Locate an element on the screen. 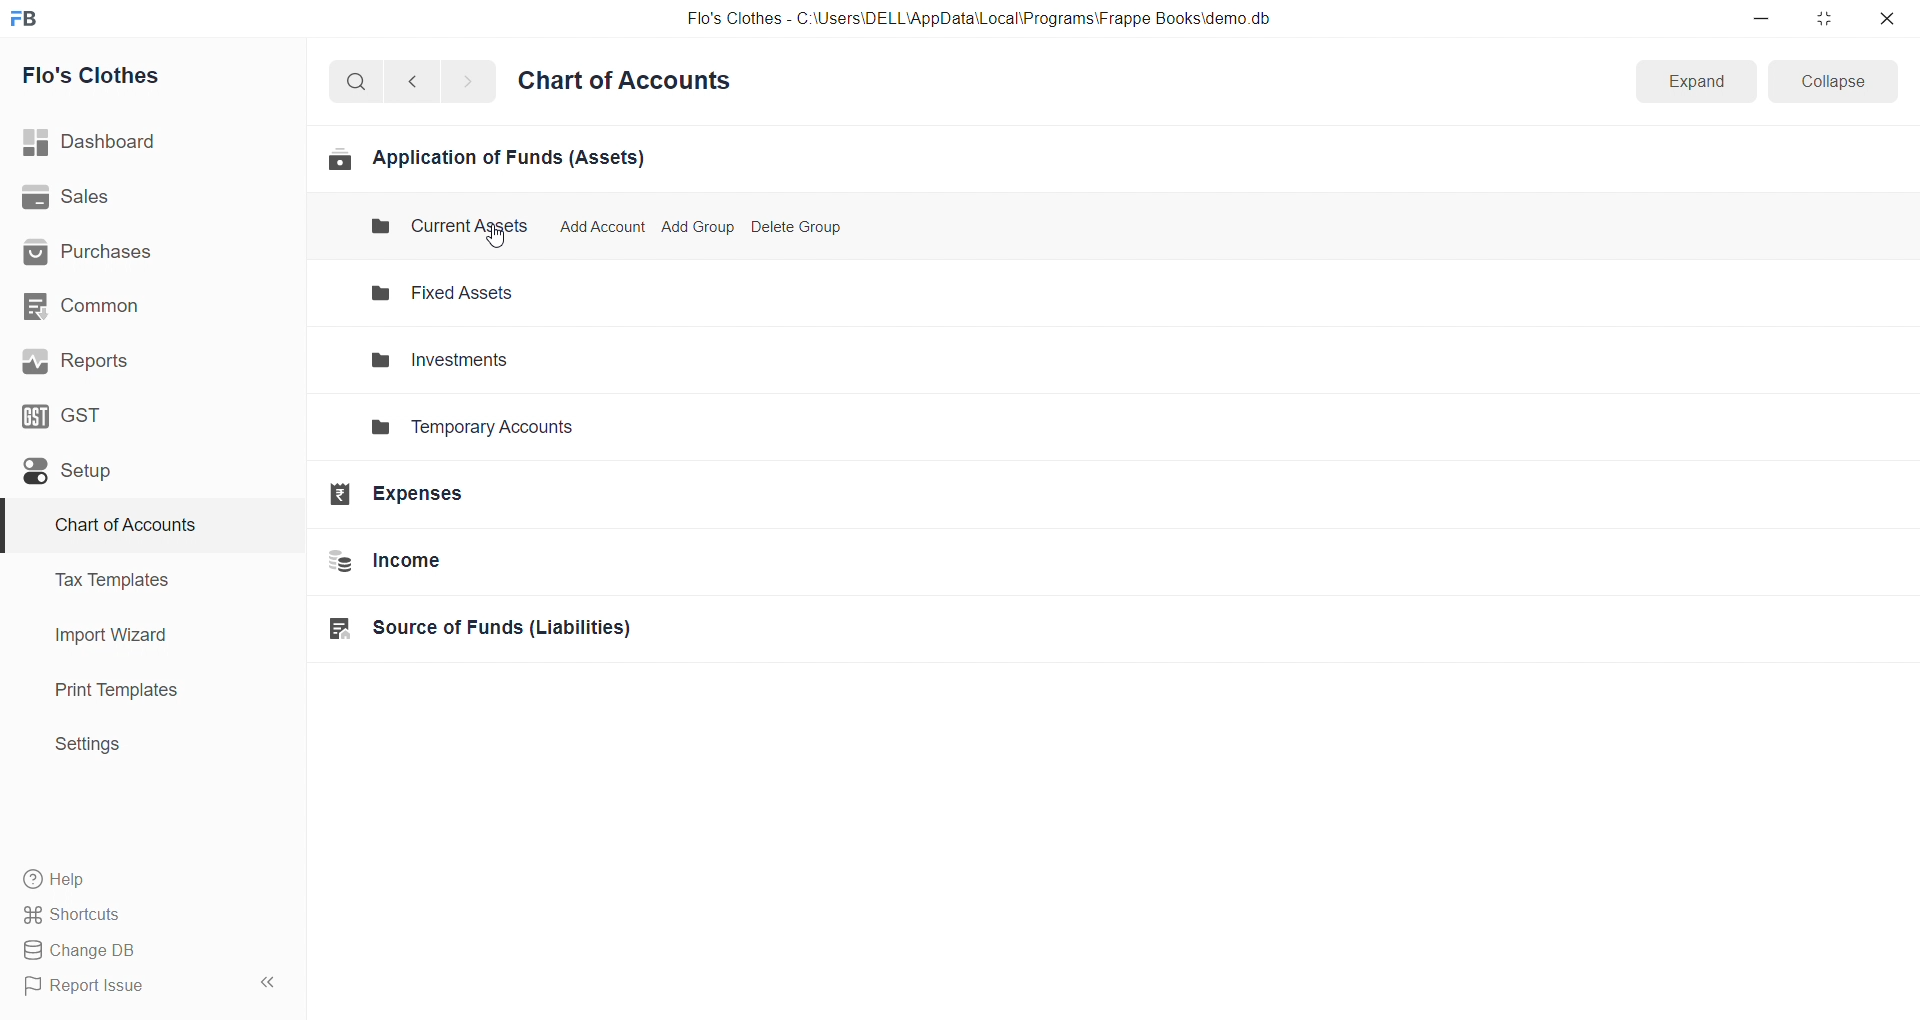 The width and height of the screenshot is (1920, 1020). Temporary Accounts is located at coordinates (486, 430).